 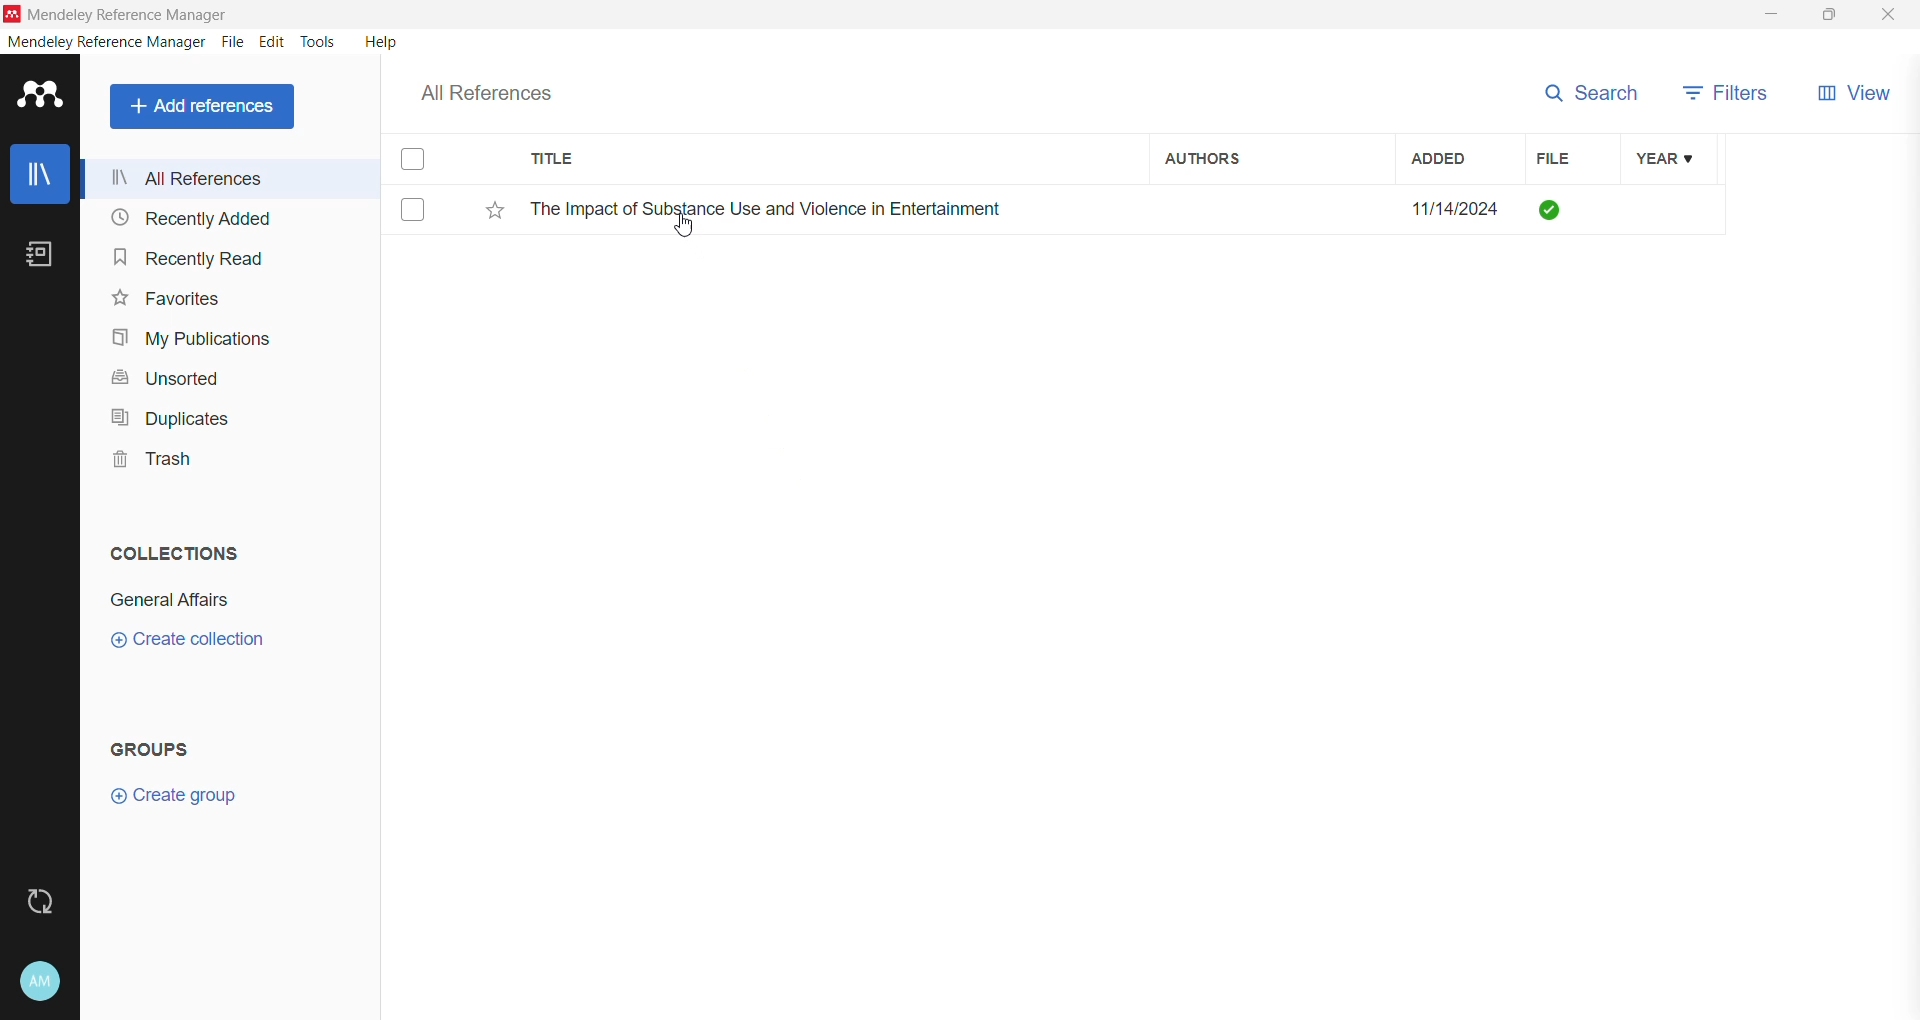 What do you see at coordinates (146, 462) in the screenshot?
I see `Trash` at bounding box center [146, 462].